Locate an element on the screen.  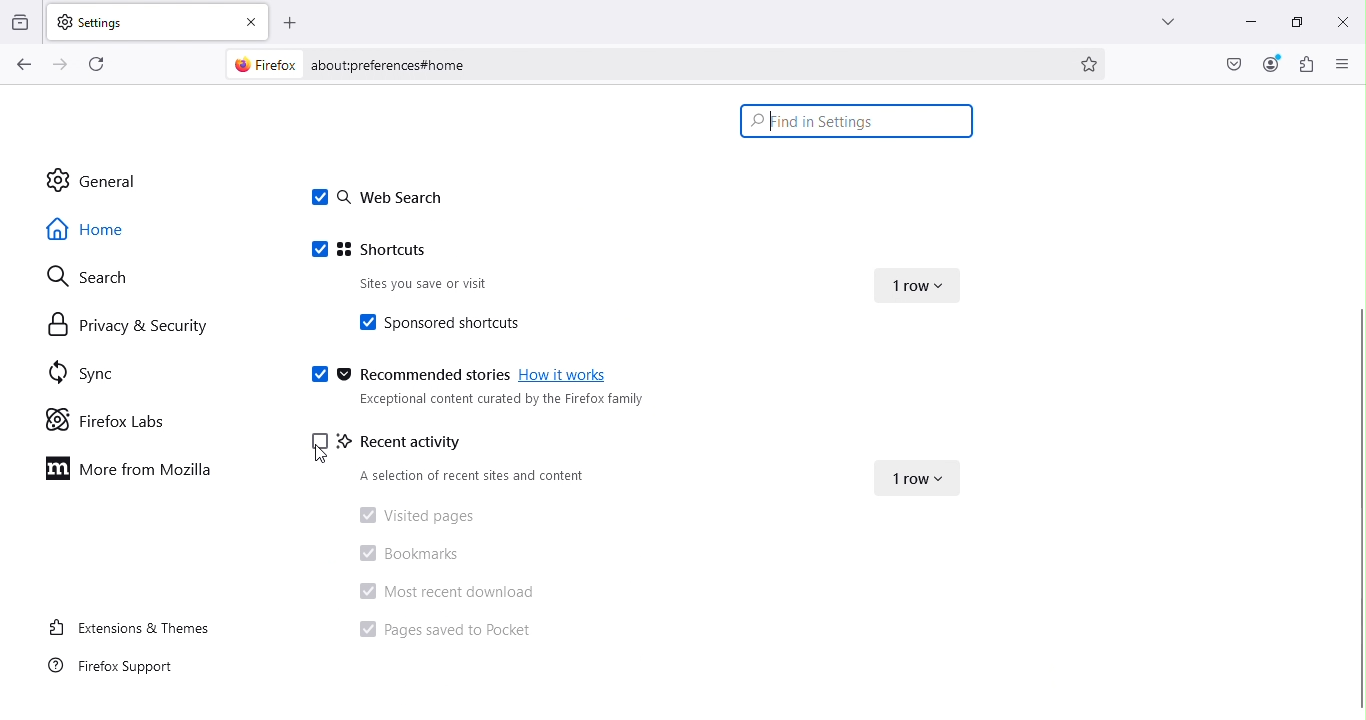
Settings is located at coordinates (138, 20).